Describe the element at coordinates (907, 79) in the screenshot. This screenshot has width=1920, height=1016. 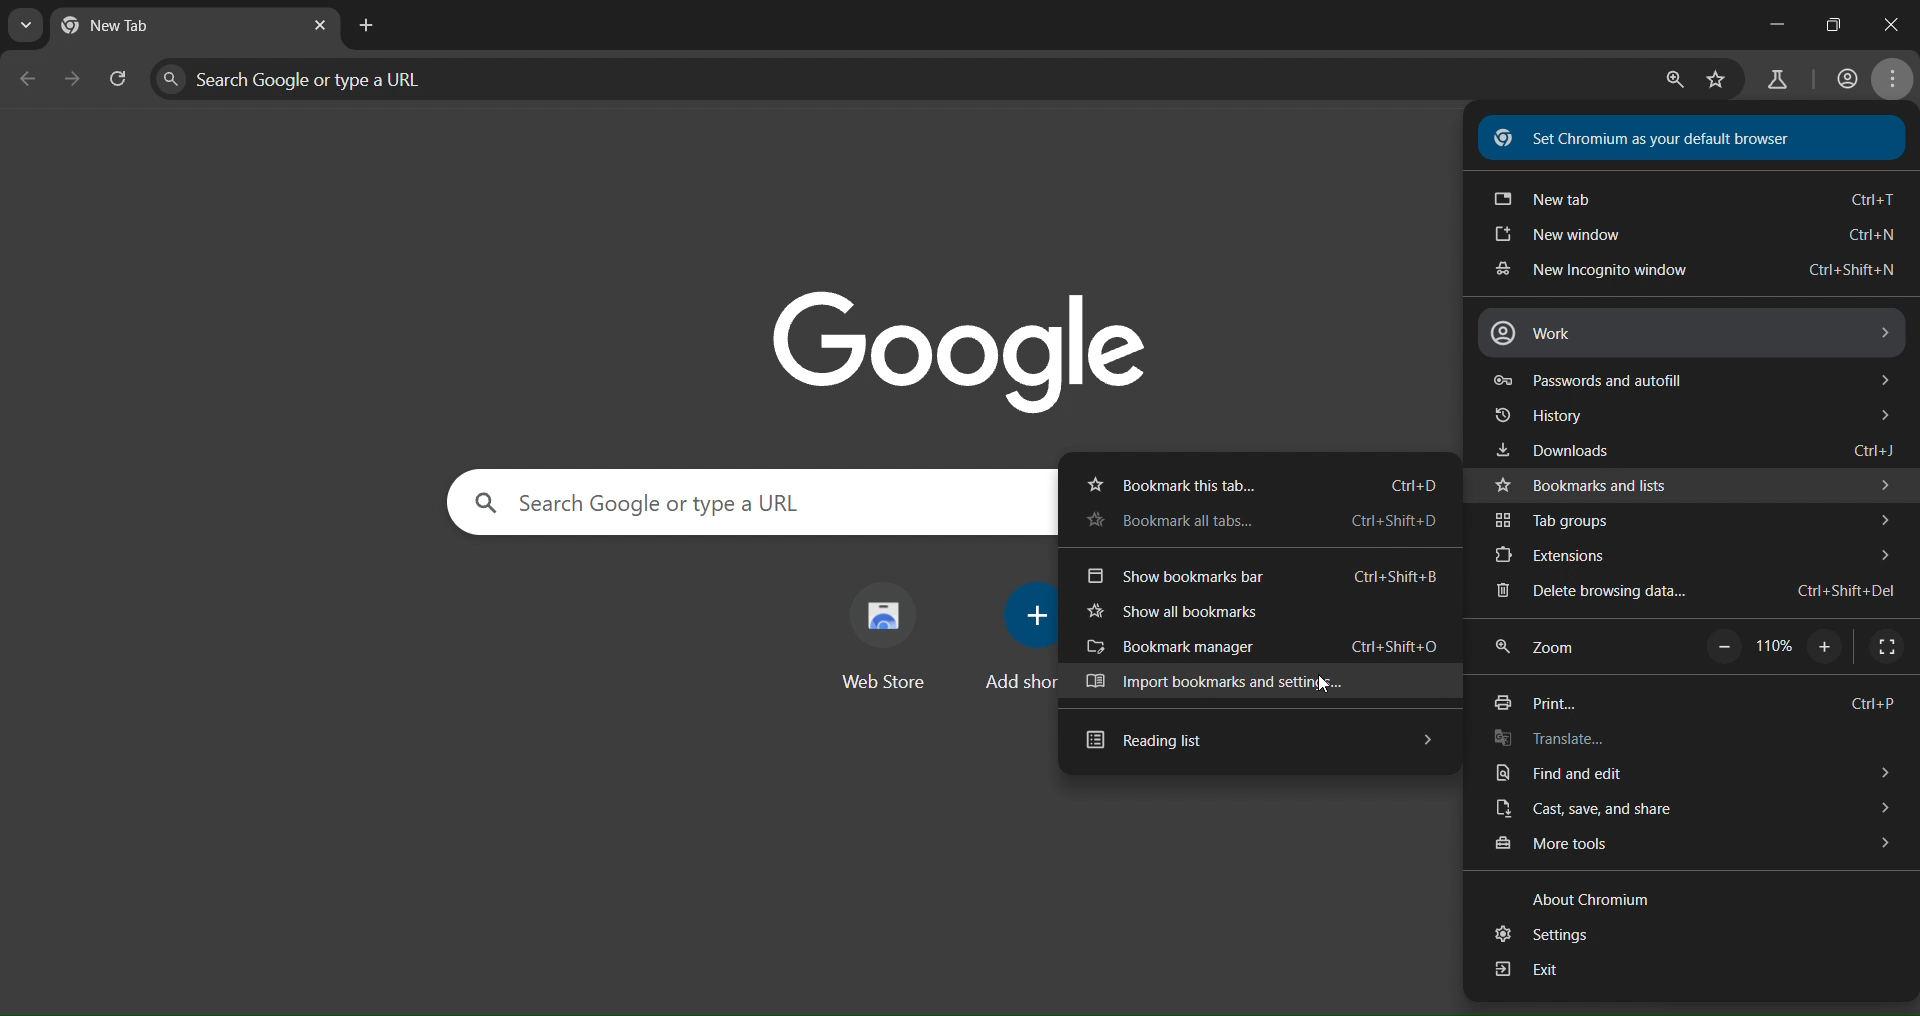
I see `Search Google or type a URL` at that location.